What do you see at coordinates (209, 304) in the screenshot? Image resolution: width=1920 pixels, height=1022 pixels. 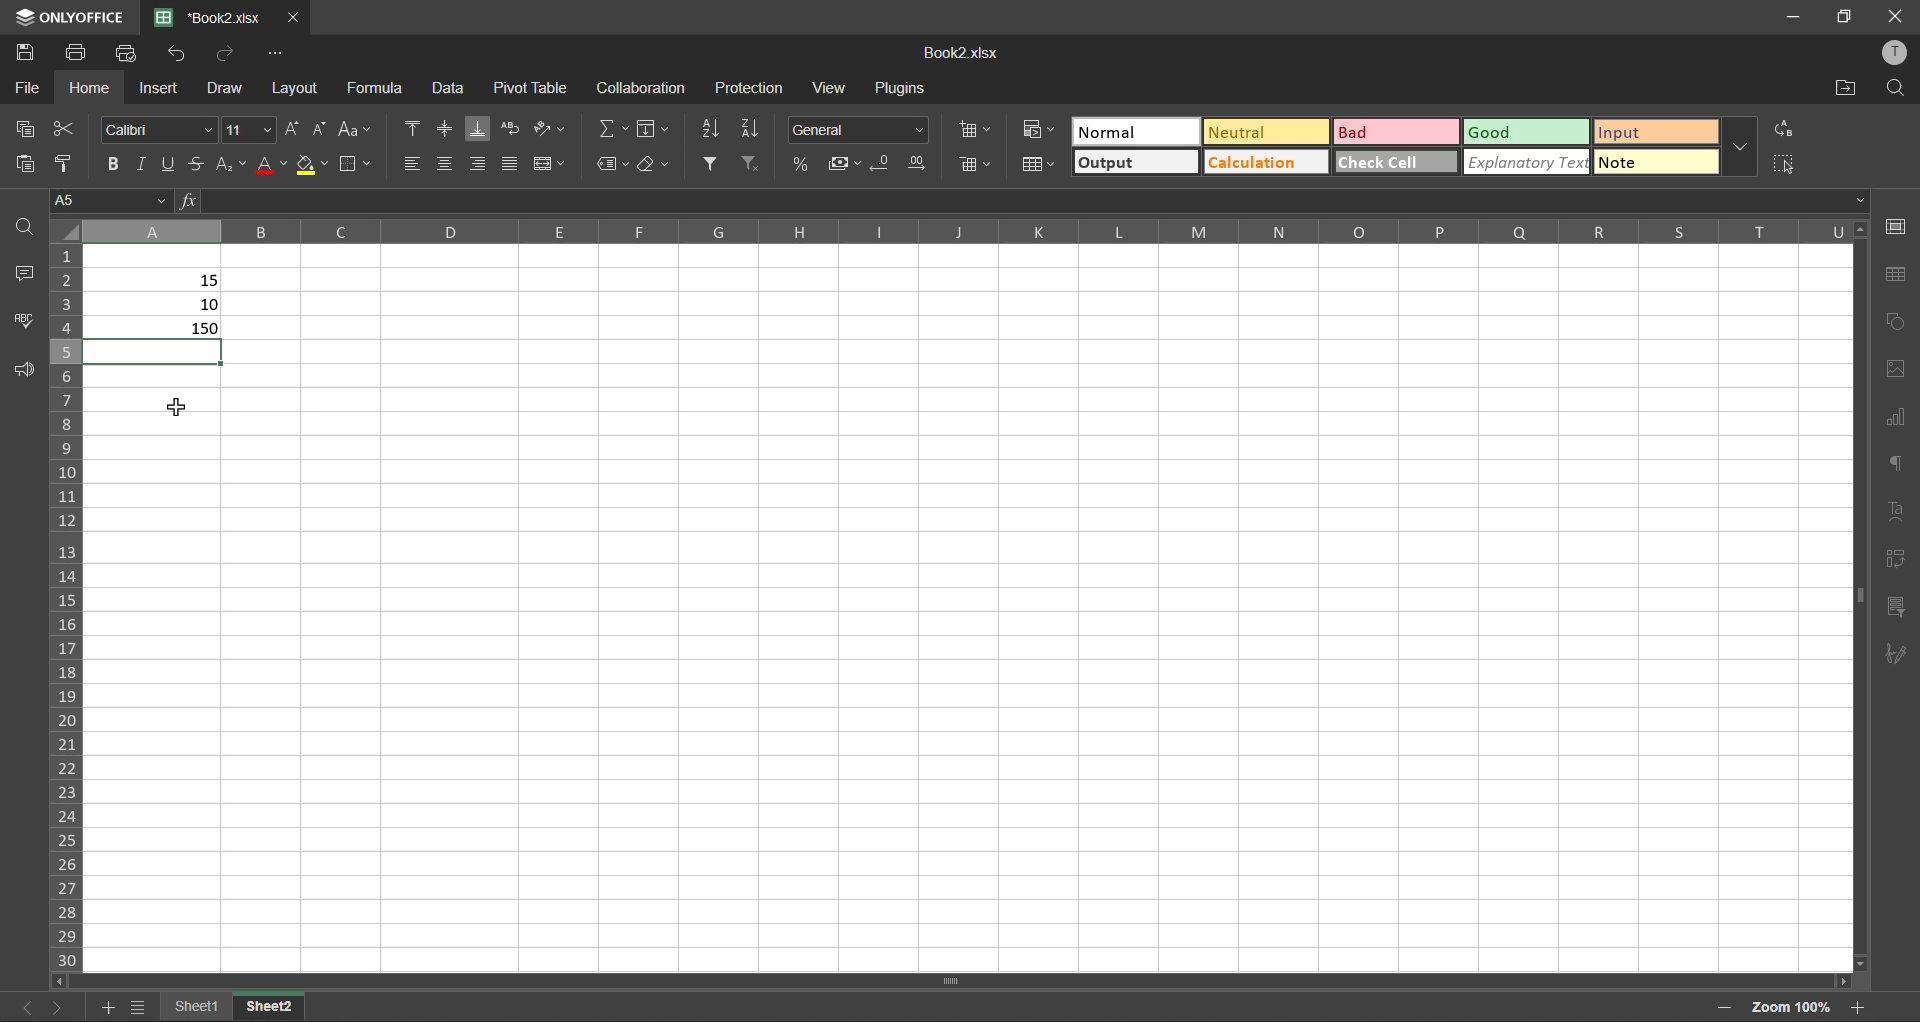 I see `10` at bounding box center [209, 304].